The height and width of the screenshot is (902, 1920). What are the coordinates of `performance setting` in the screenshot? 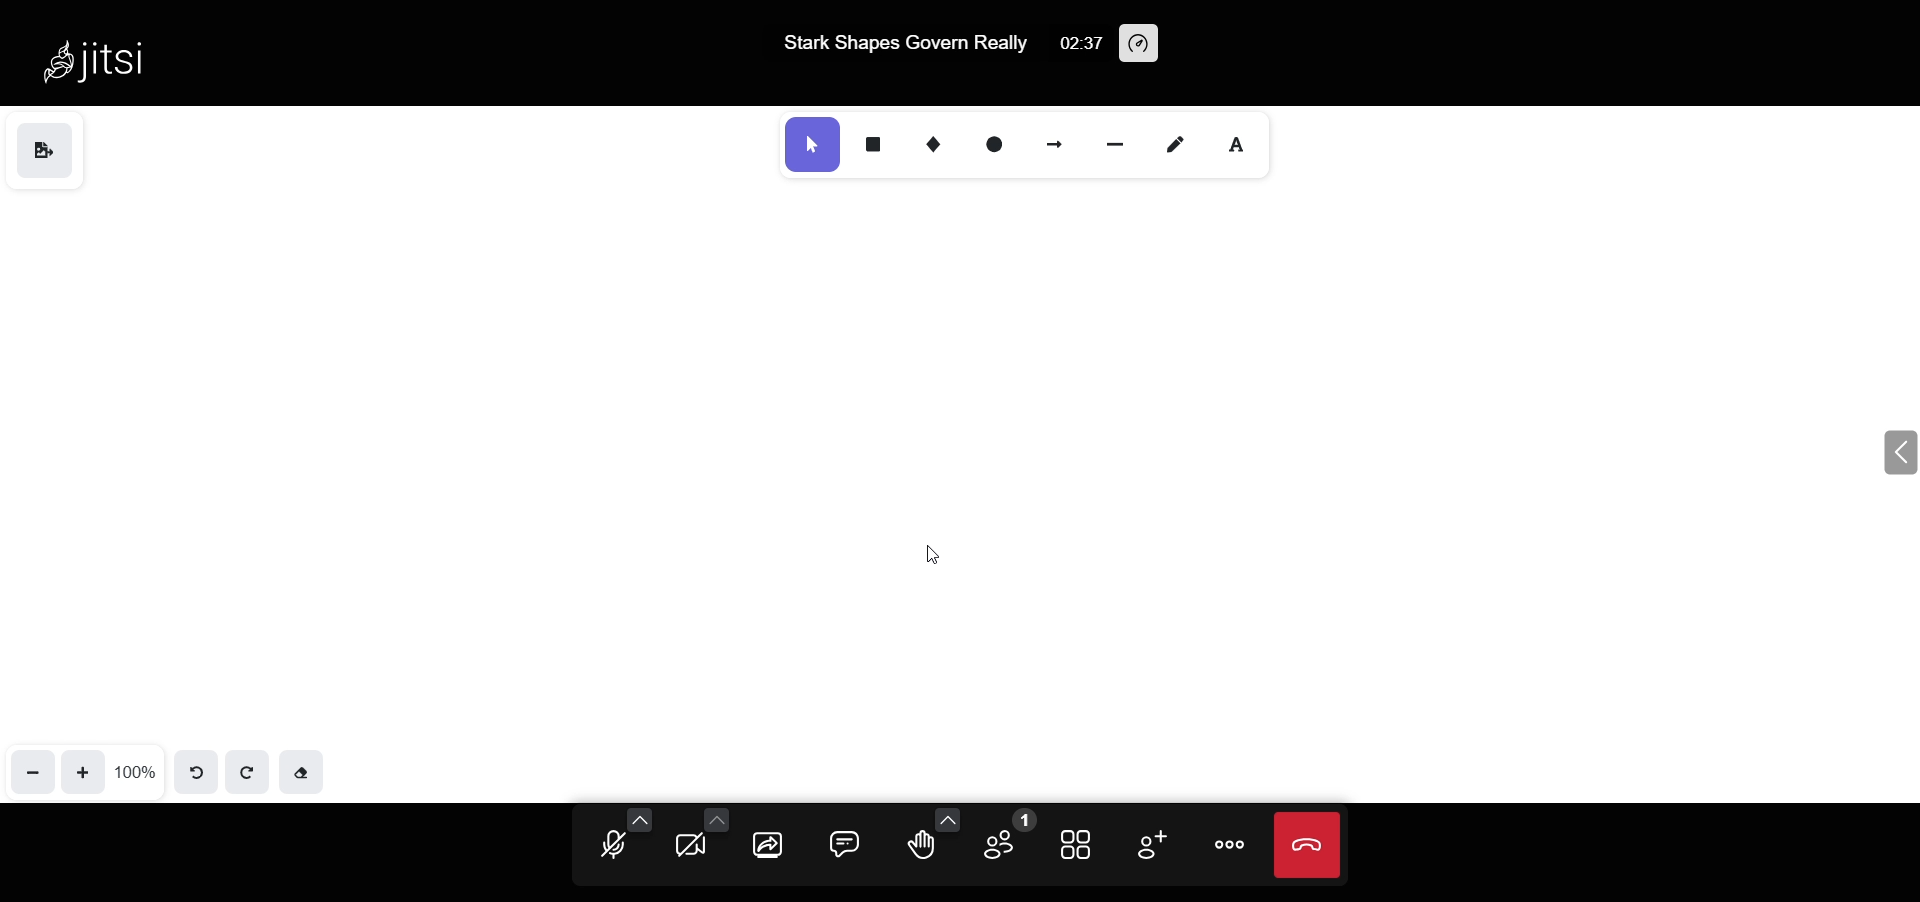 It's located at (1142, 45).